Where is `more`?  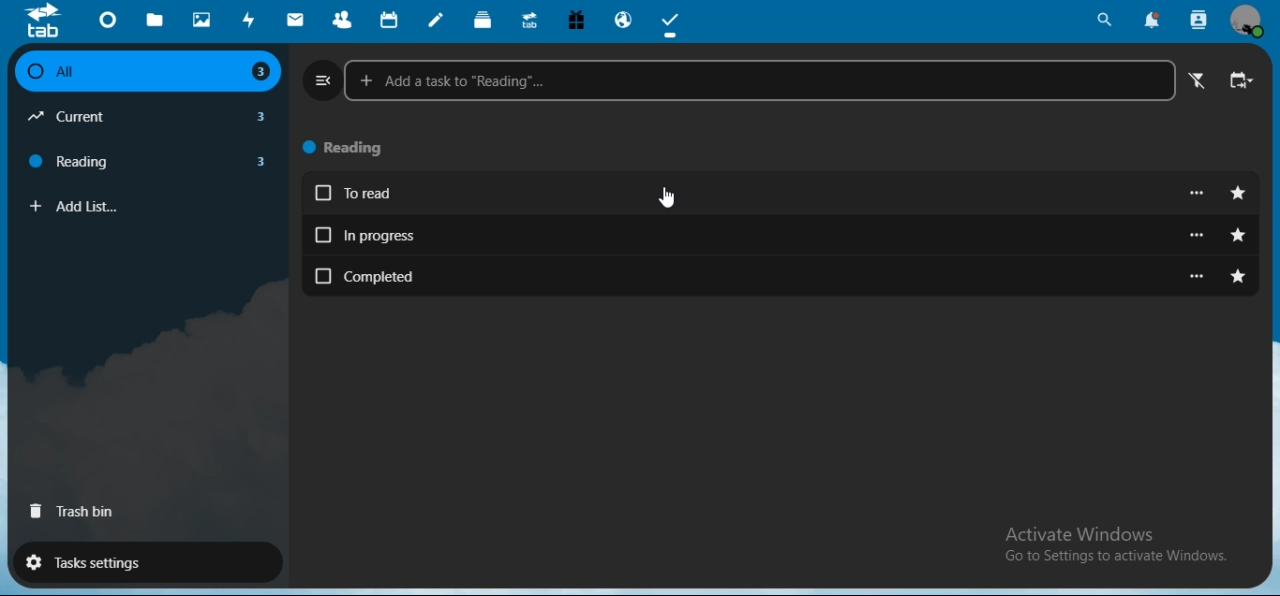
more is located at coordinates (1198, 276).